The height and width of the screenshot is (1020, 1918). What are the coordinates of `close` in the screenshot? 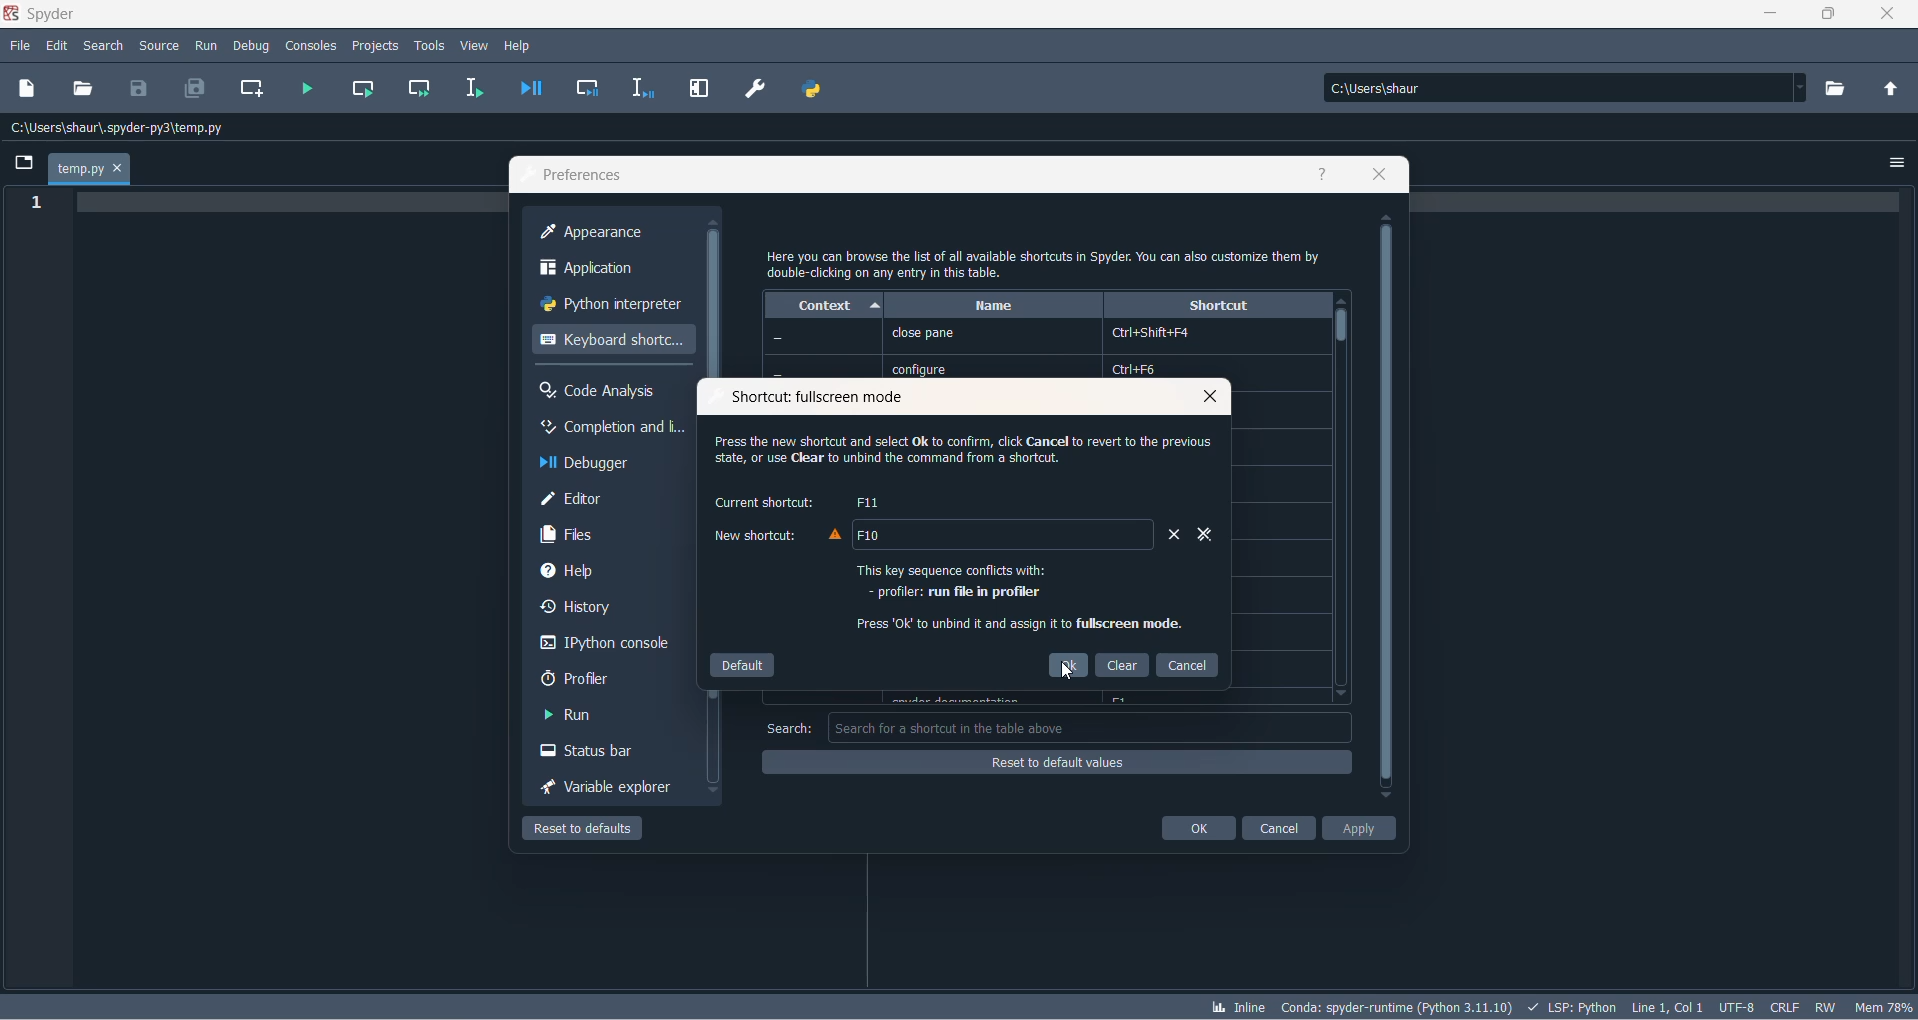 It's located at (1204, 397).